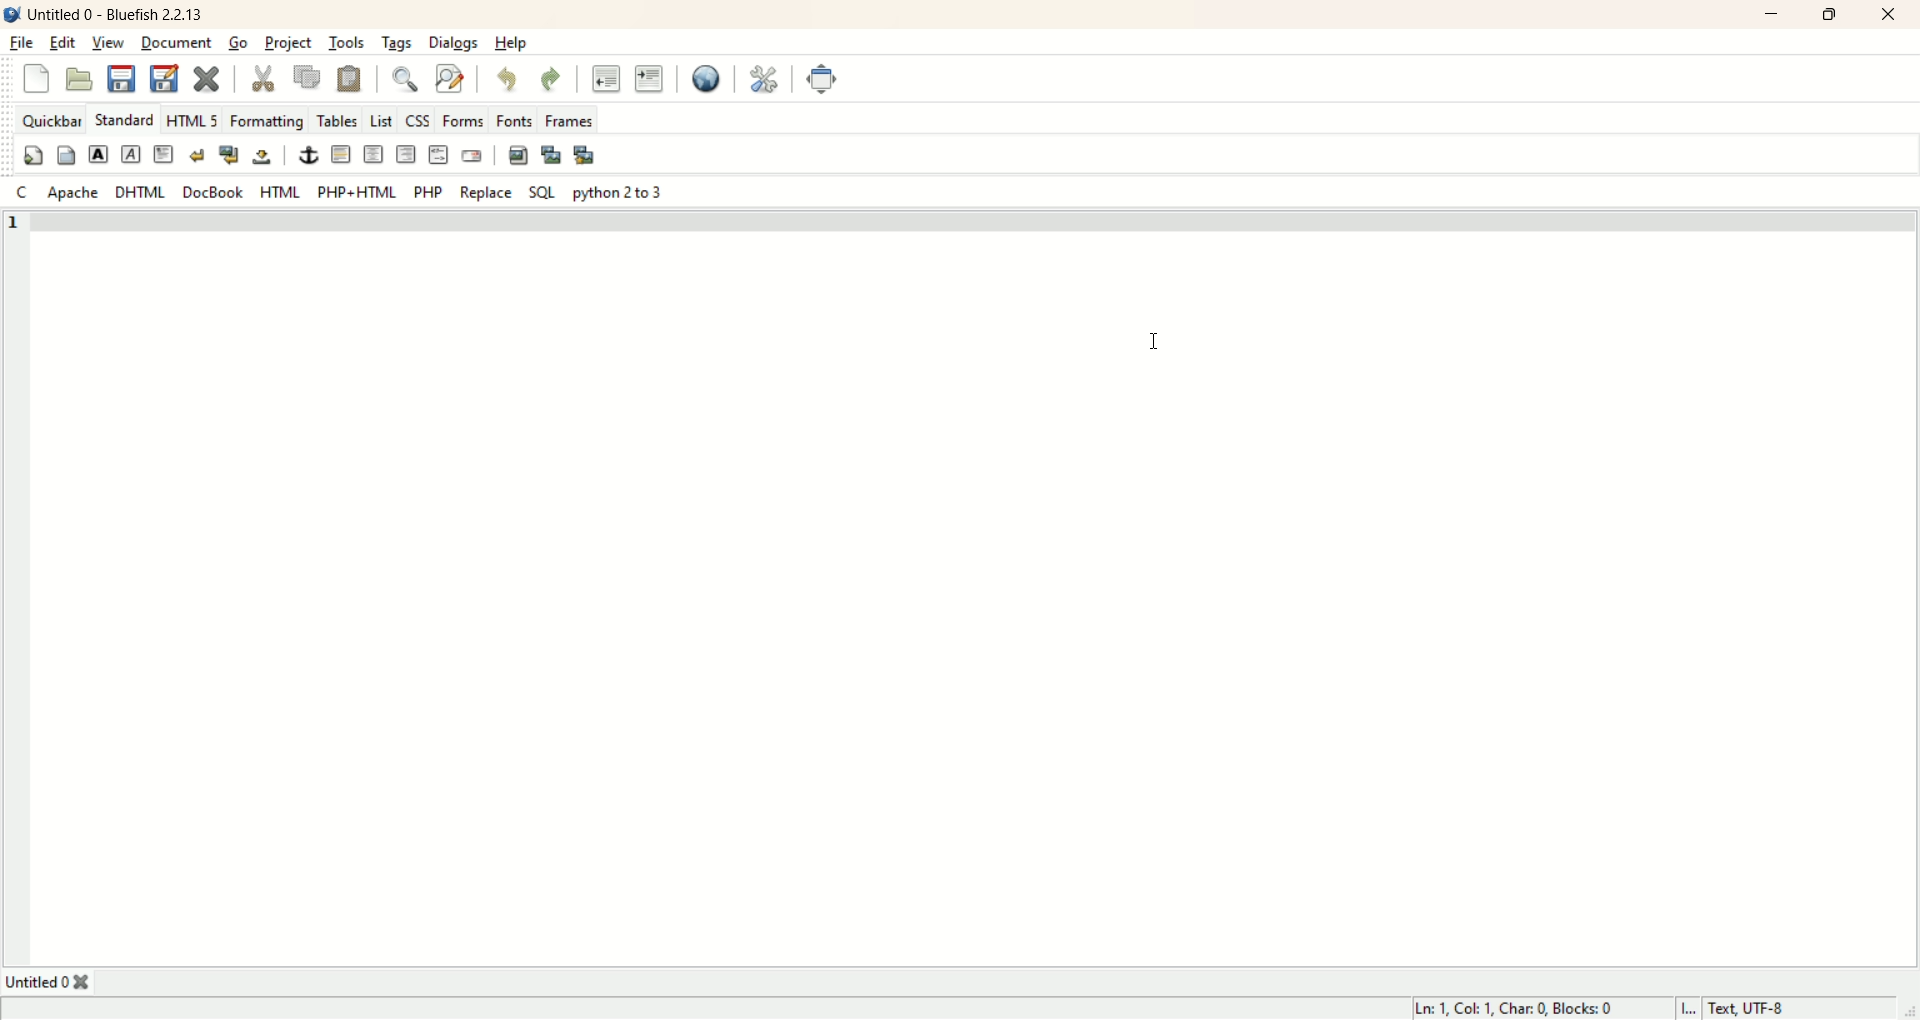  What do you see at coordinates (177, 41) in the screenshot?
I see `document` at bounding box center [177, 41].